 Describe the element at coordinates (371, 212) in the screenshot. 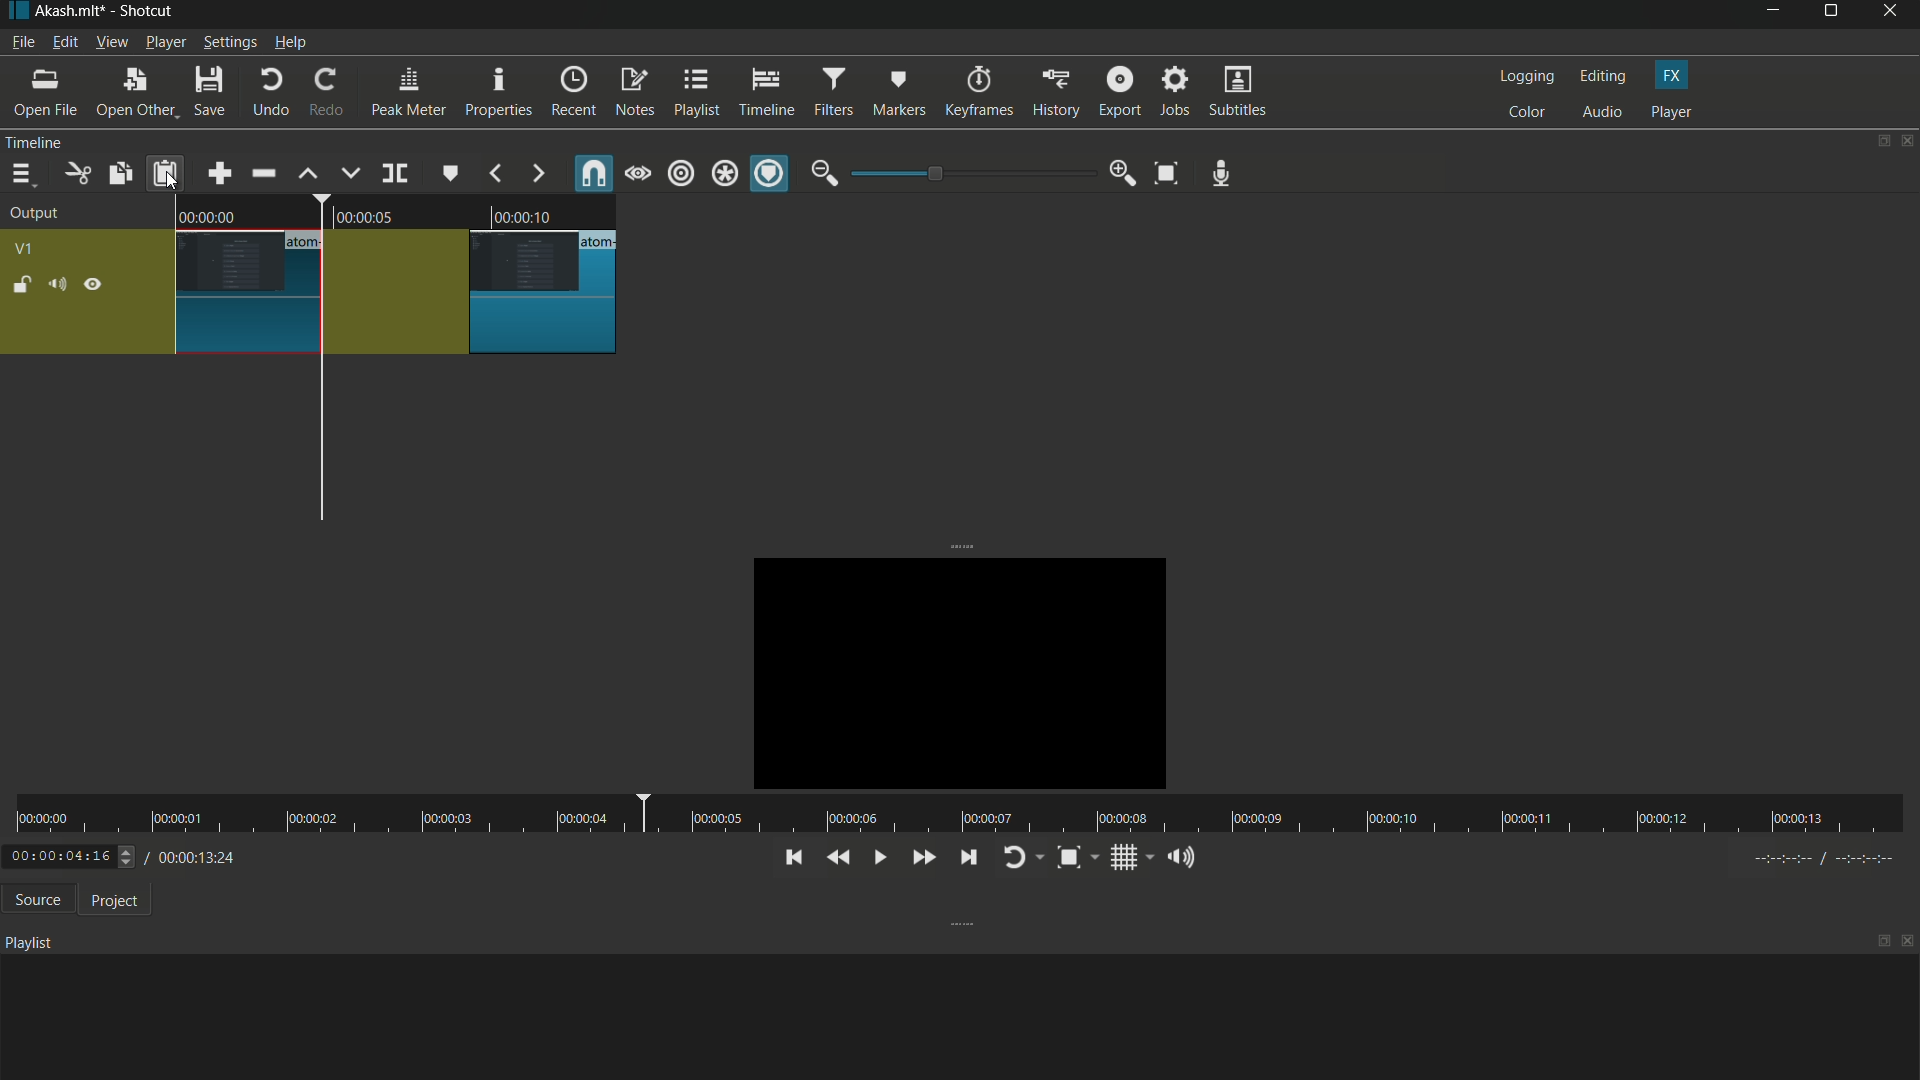

I see `|00:00:05` at that location.